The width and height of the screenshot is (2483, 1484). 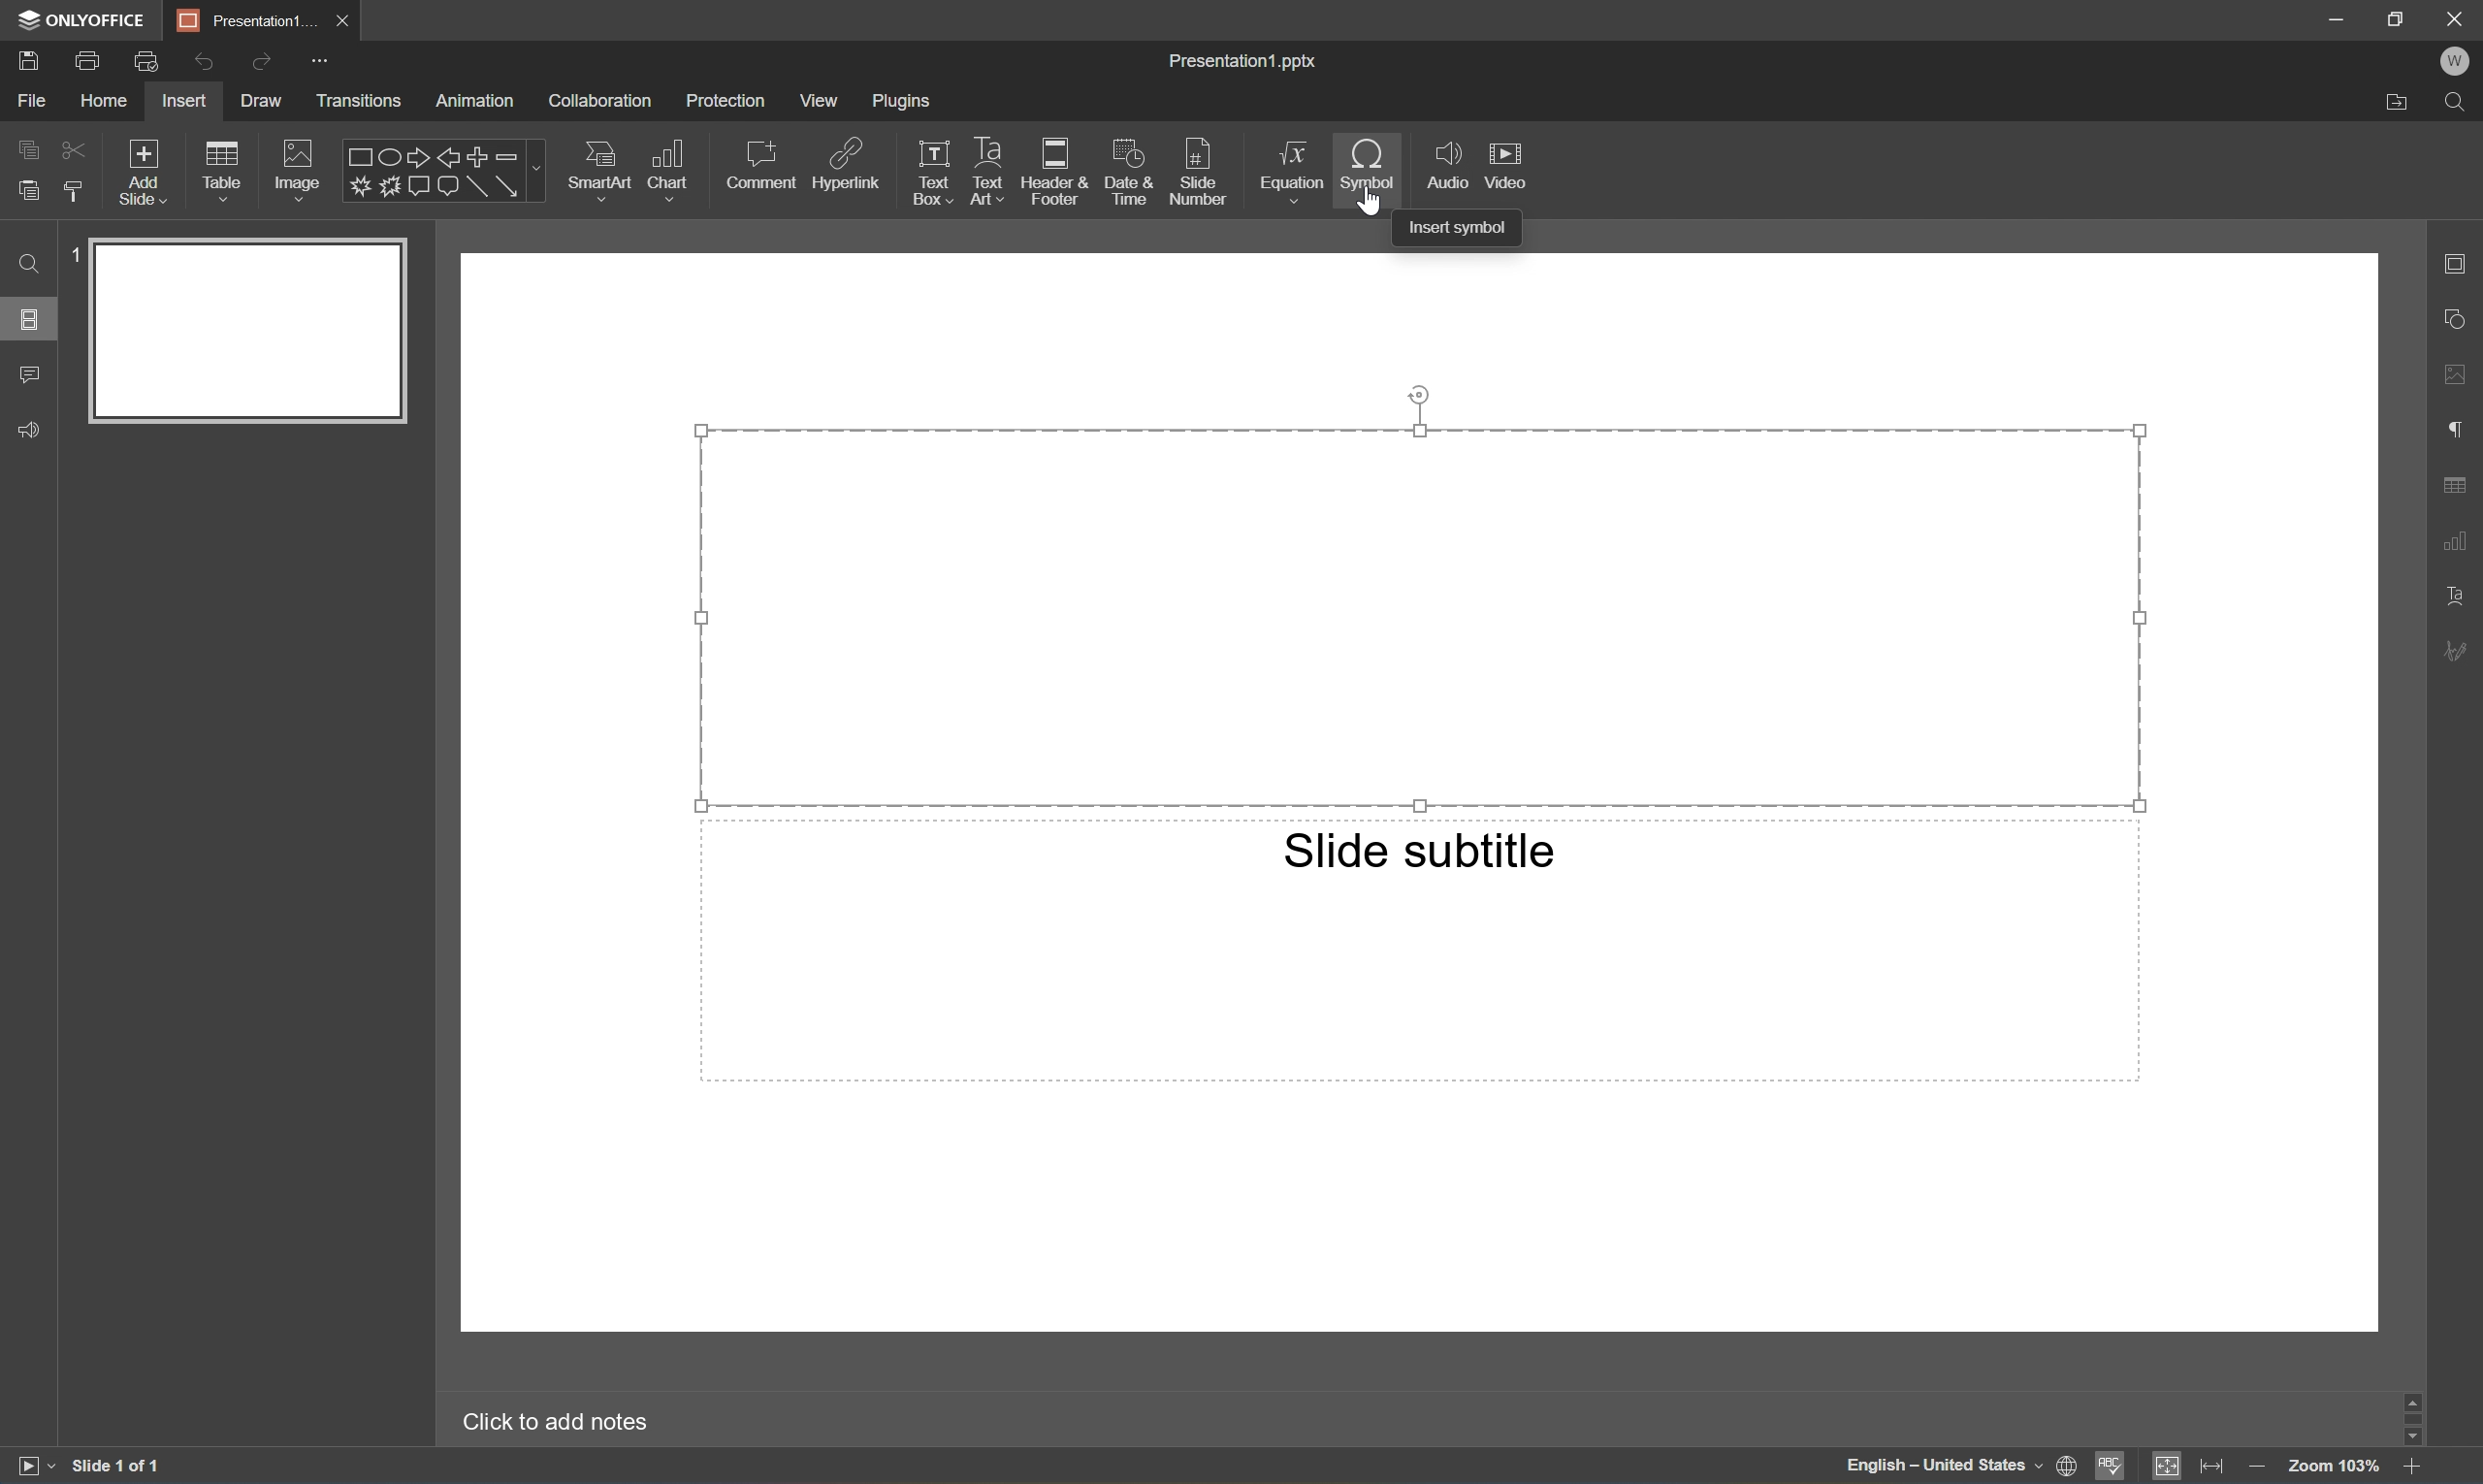 What do you see at coordinates (2458, 651) in the screenshot?
I see `Signature settings` at bounding box center [2458, 651].